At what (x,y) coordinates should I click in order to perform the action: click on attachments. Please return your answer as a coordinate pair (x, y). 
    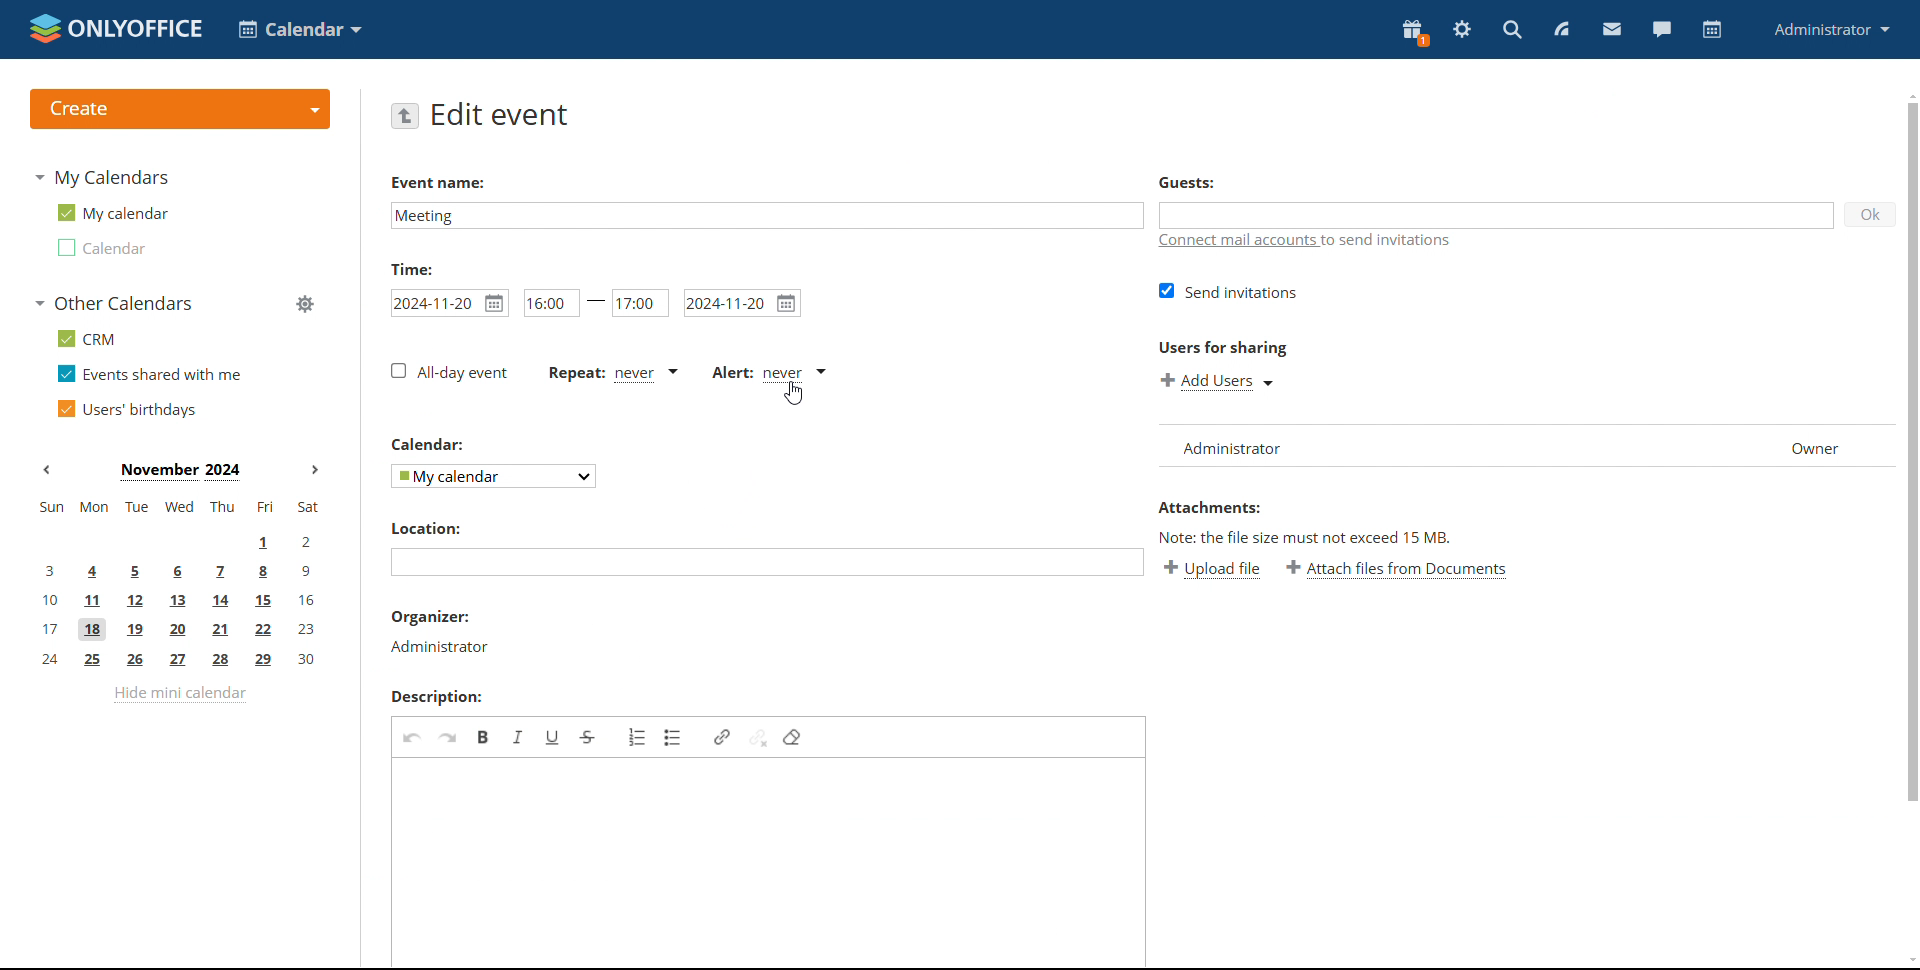
    Looking at the image, I should click on (1208, 507).